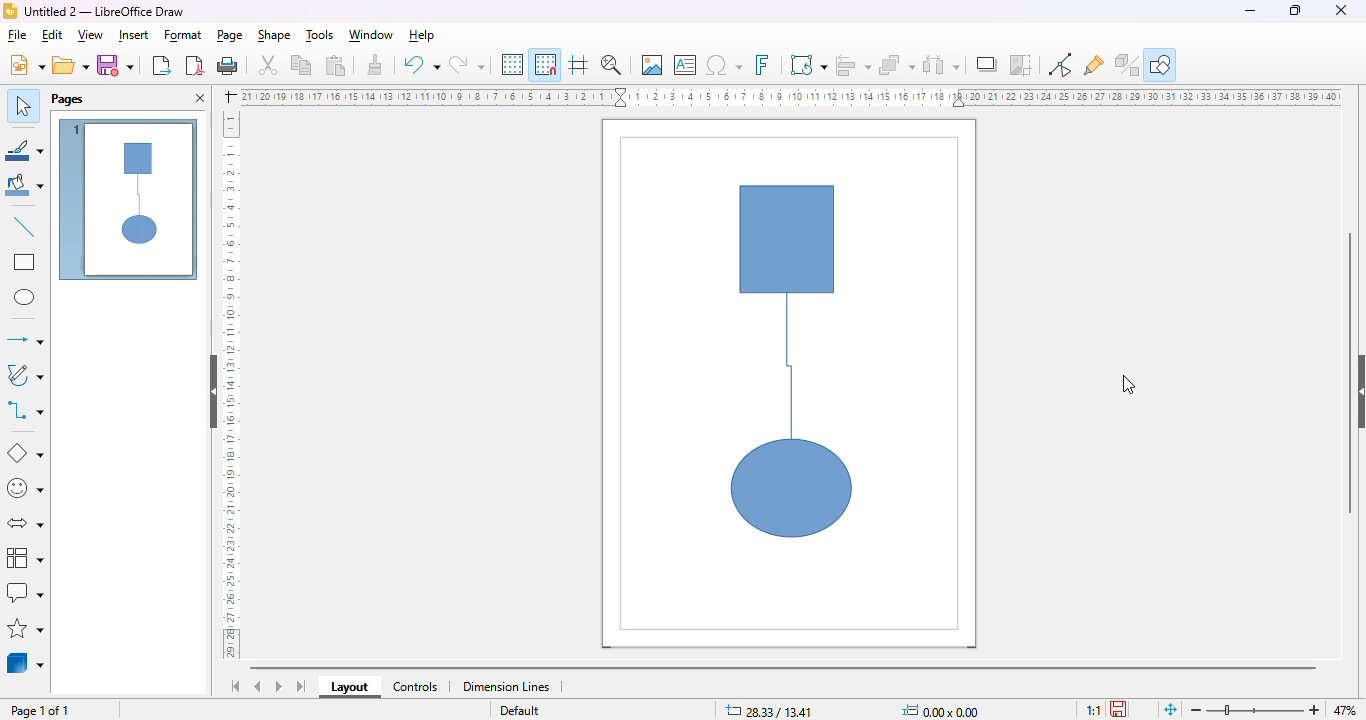 This screenshot has height=720, width=1366. Describe the element at coordinates (231, 385) in the screenshot. I see `ruler` at that location.